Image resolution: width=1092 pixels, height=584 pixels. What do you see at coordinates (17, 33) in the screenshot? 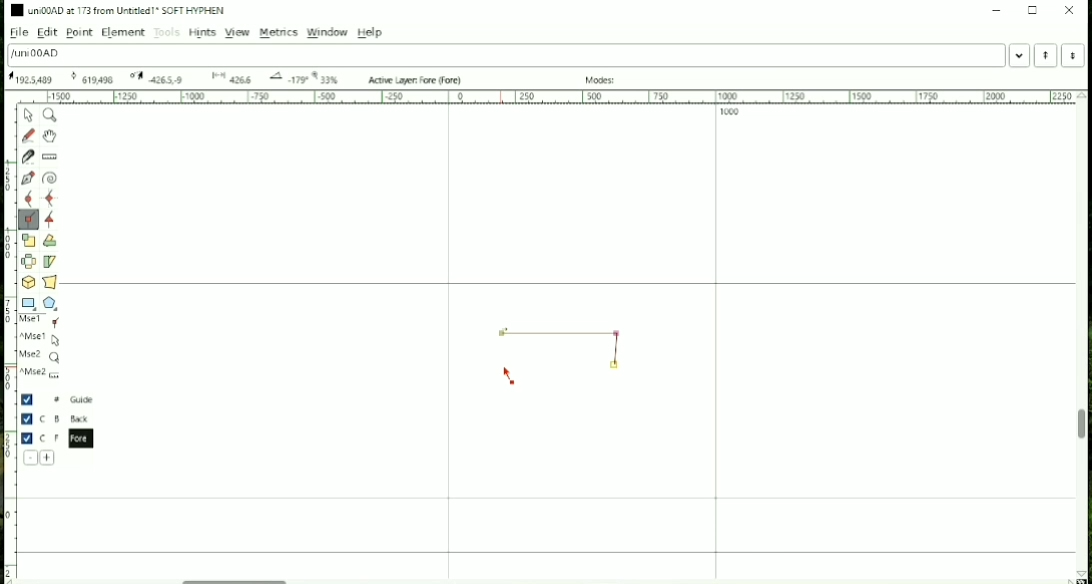
I see `File` at bounding box center [17, 33].